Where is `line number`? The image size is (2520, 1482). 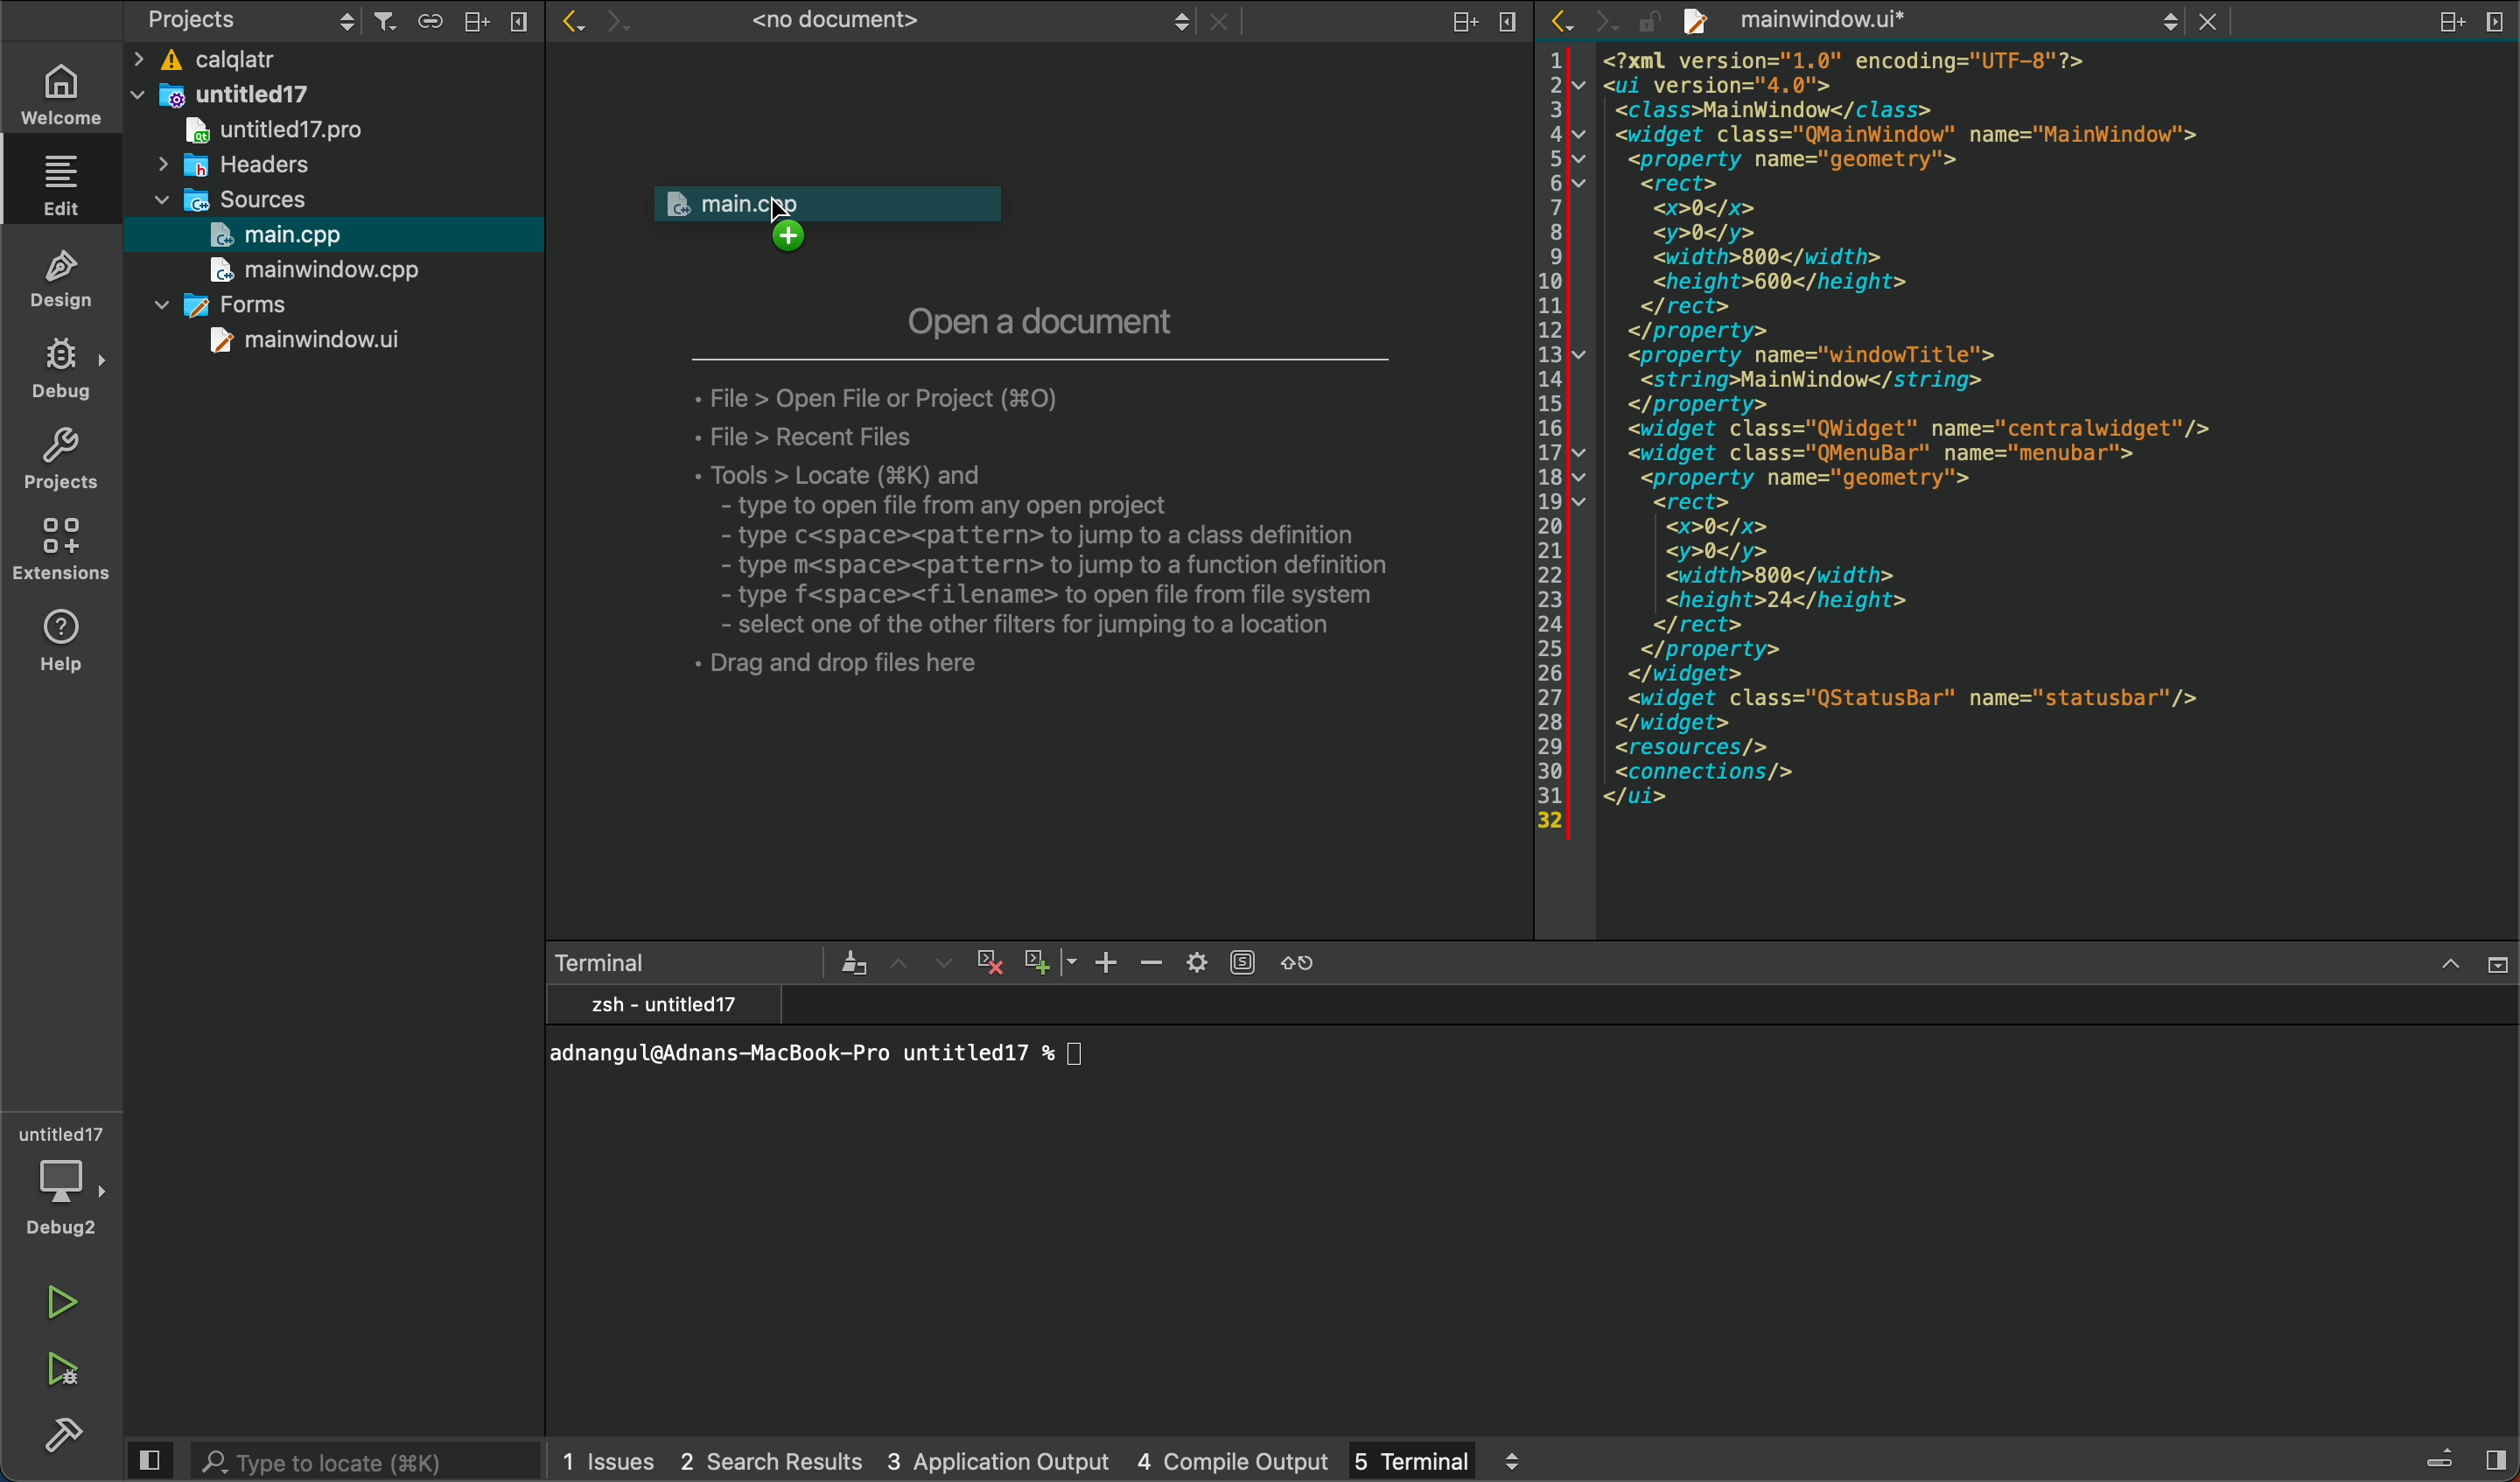
line number is located at coordinates (1550, 450).